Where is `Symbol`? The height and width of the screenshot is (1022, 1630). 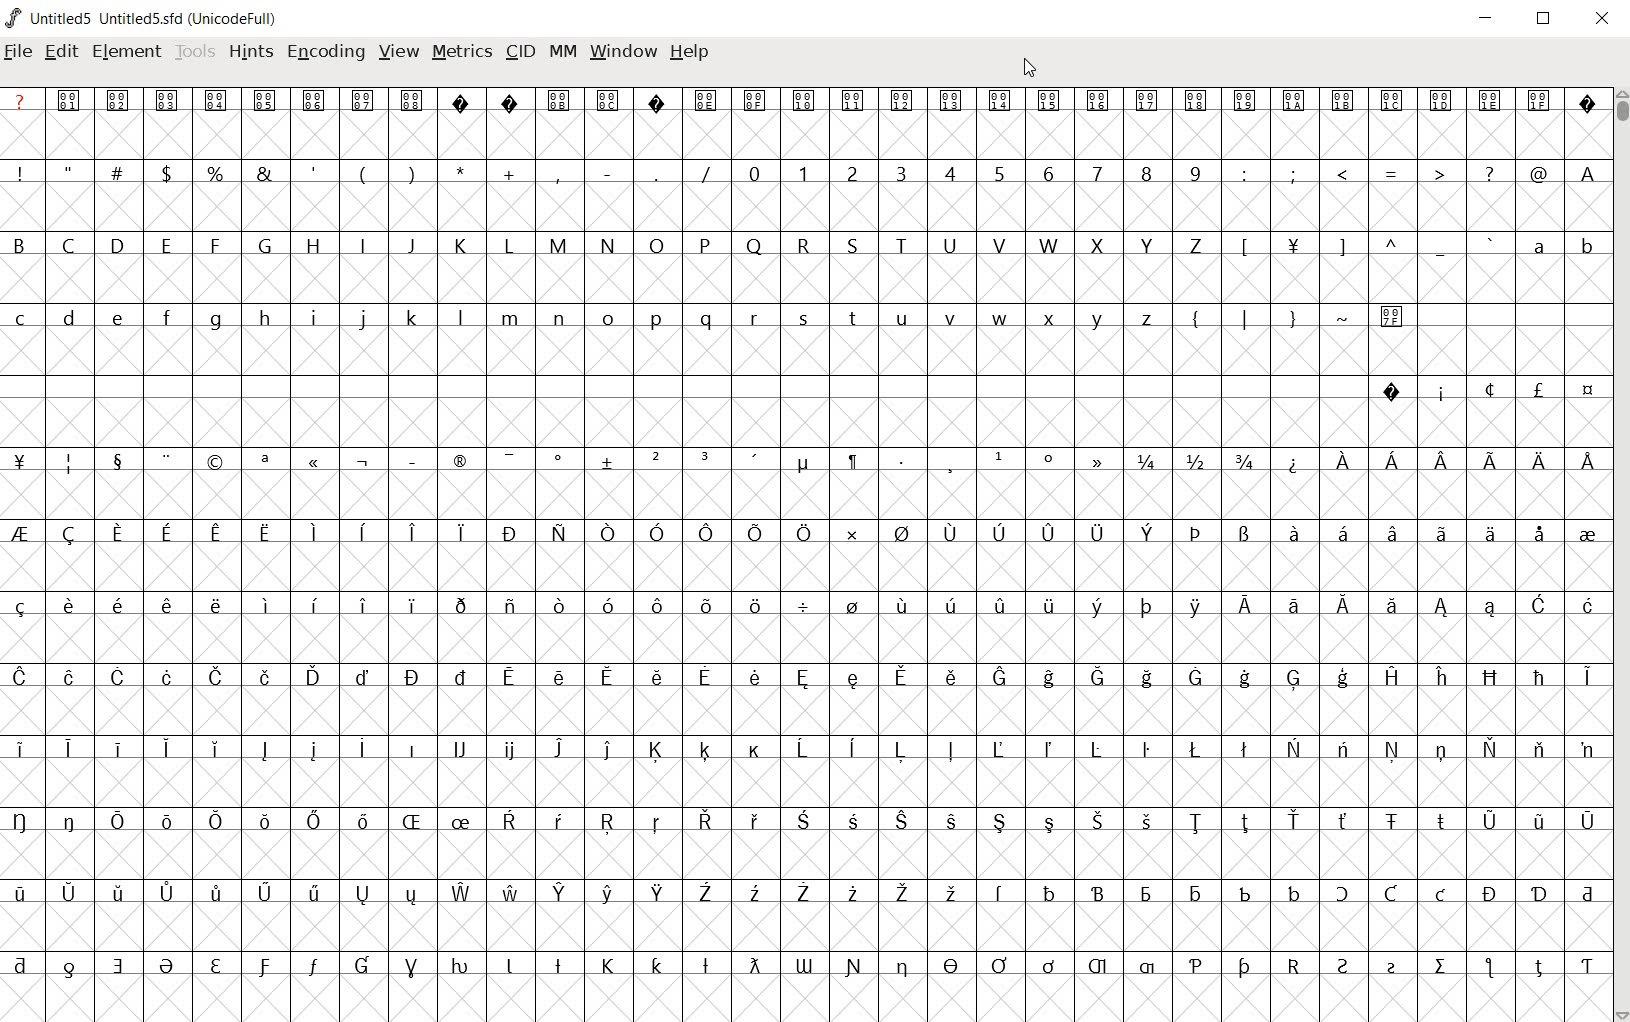
Symbol is located at coordinates (1148, 967).